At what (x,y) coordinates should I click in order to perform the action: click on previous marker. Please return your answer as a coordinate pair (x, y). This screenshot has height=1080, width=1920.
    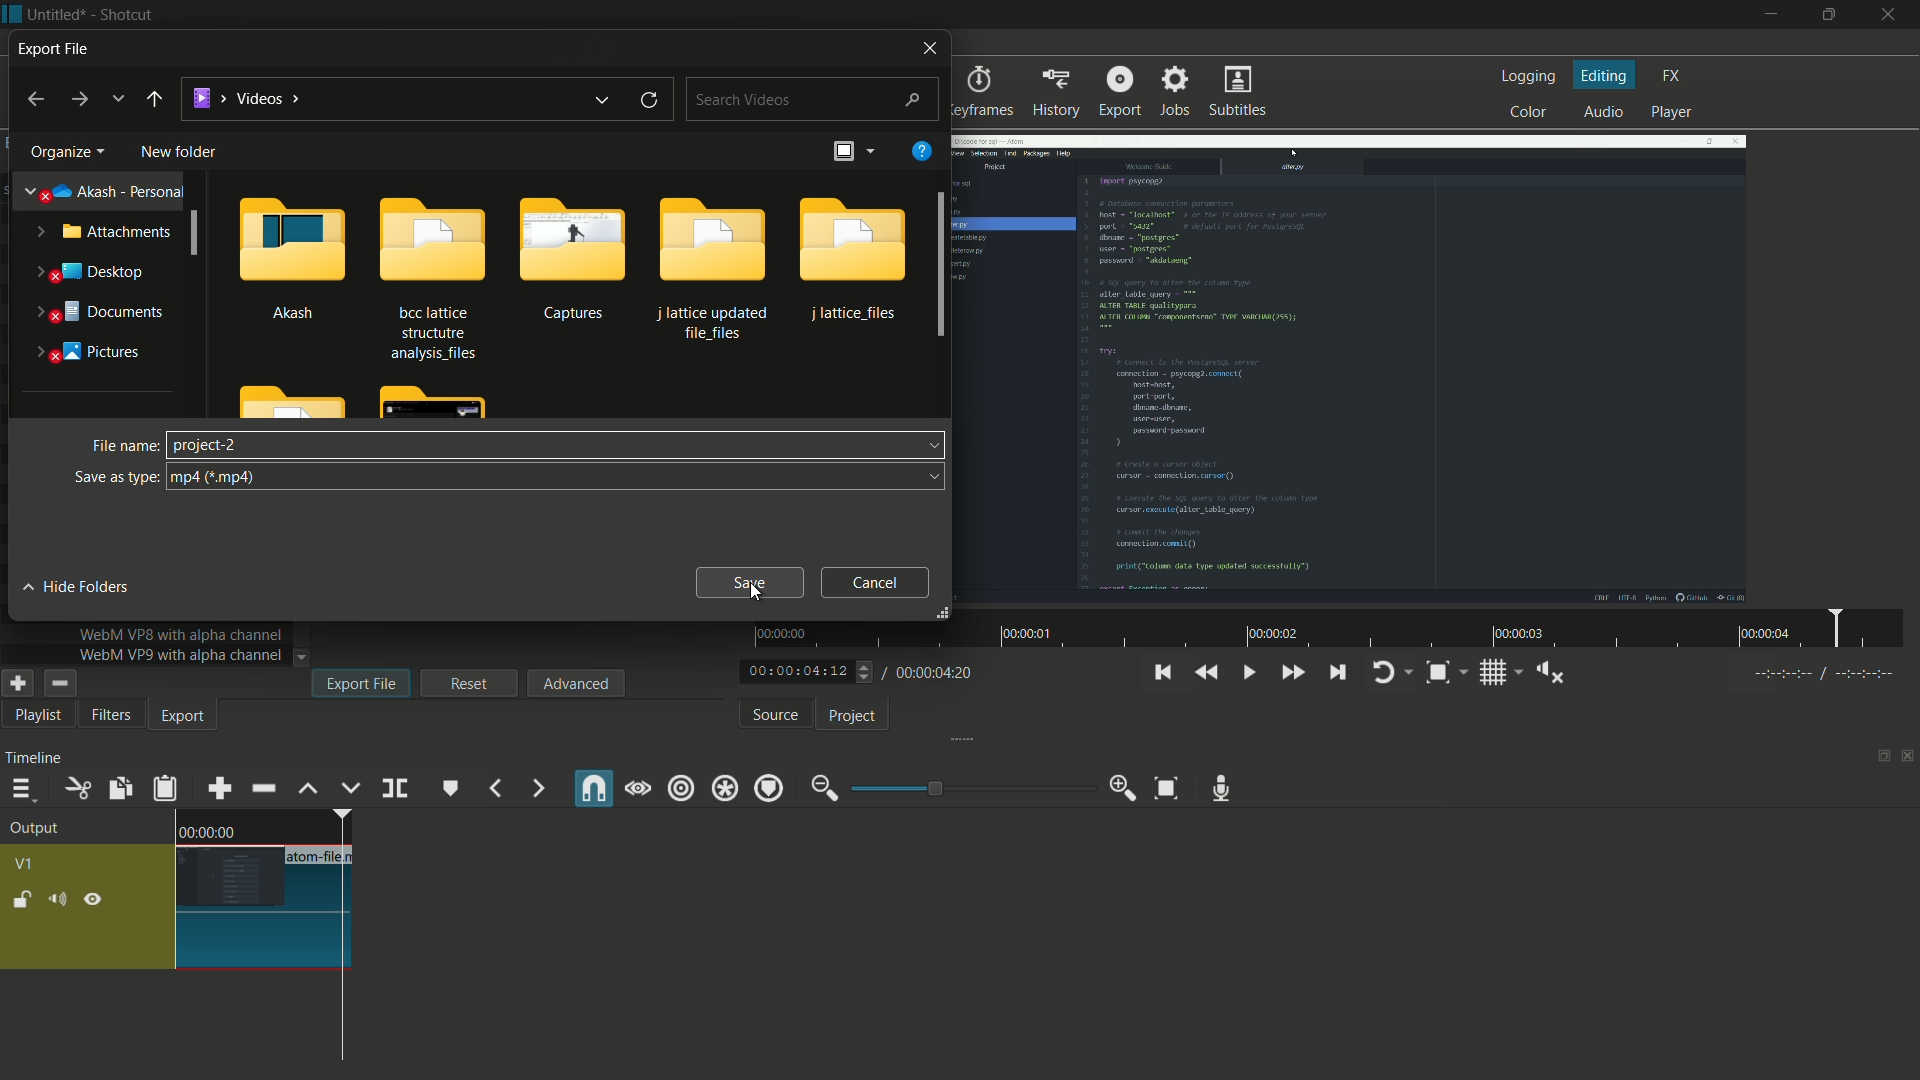
    Looking at the image, I should click on (493, 790).